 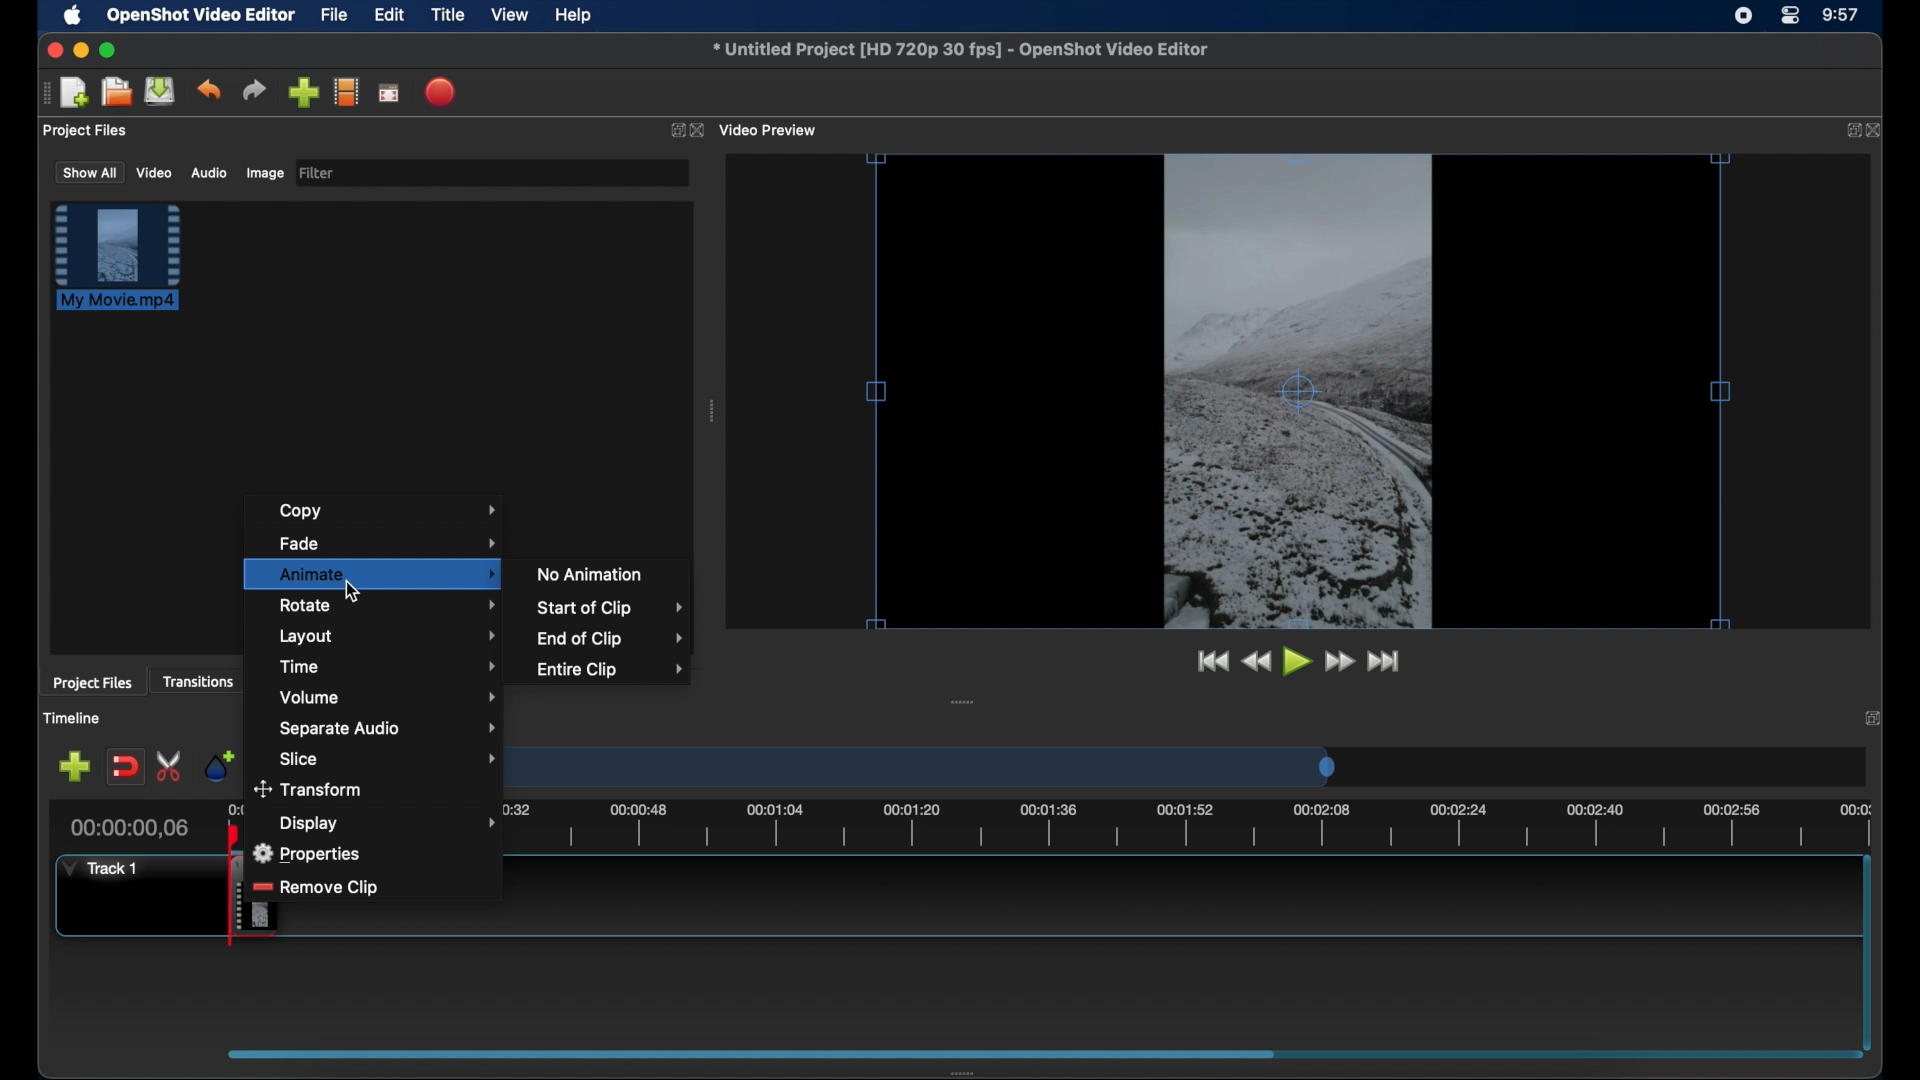 I want to click on jumpt to  end, so click(x=1385, y=661).